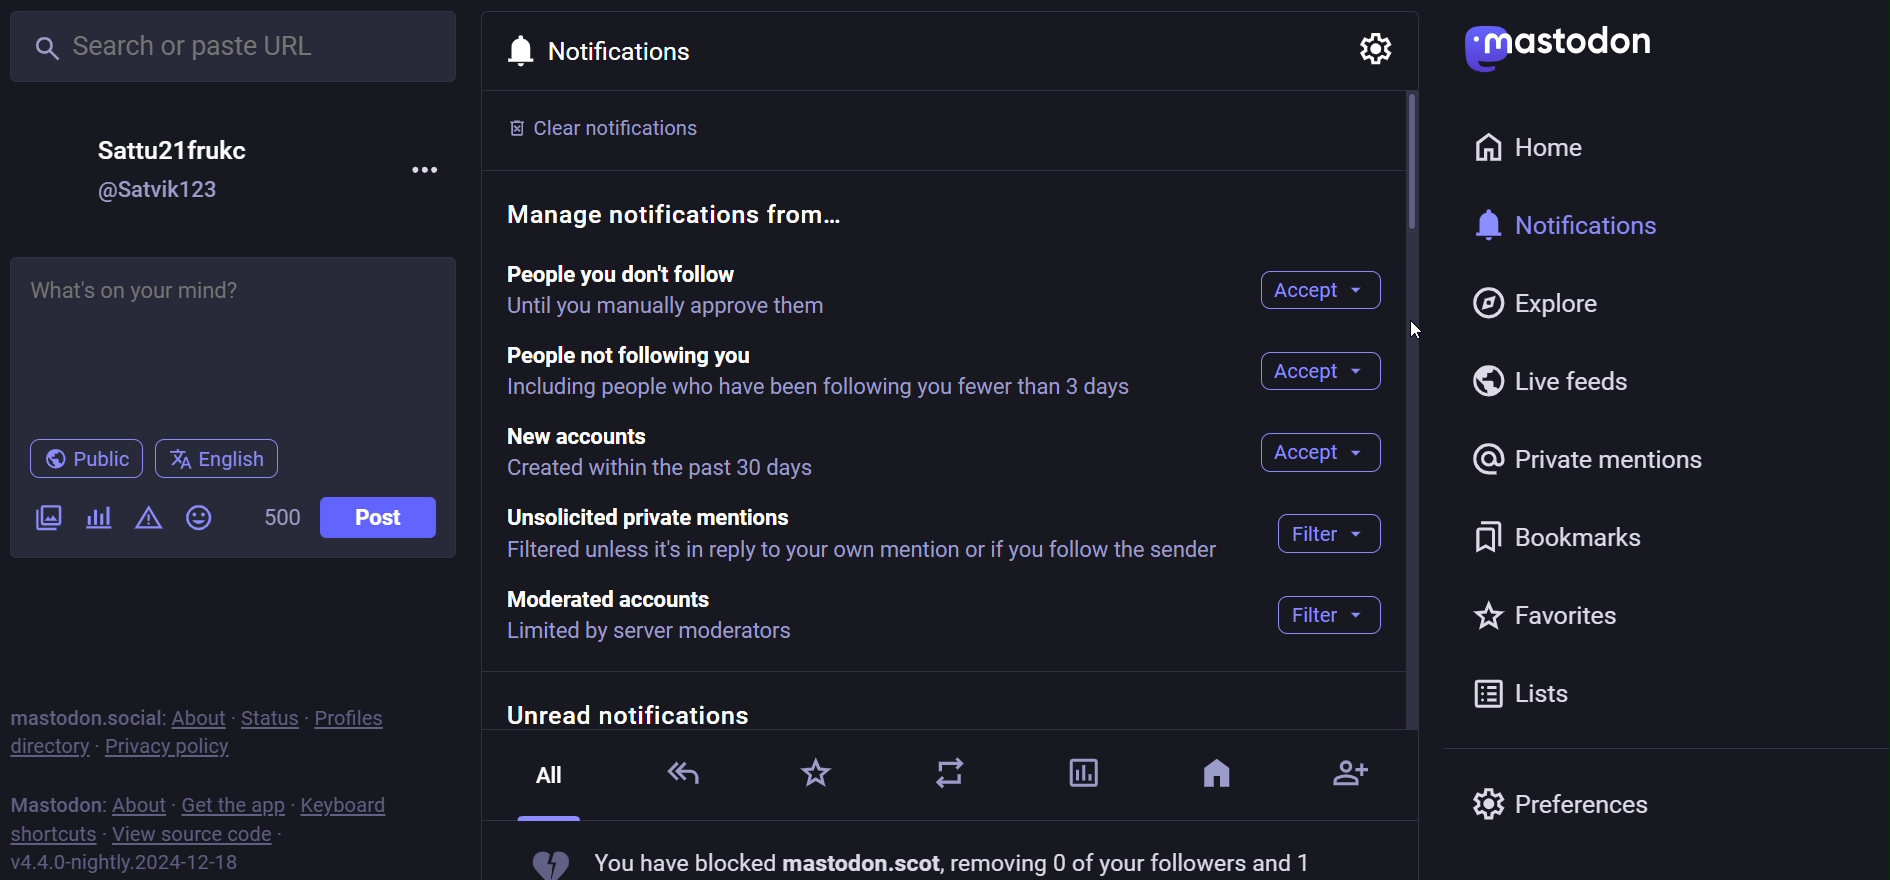  I want to click on poll, so click(97, 519).